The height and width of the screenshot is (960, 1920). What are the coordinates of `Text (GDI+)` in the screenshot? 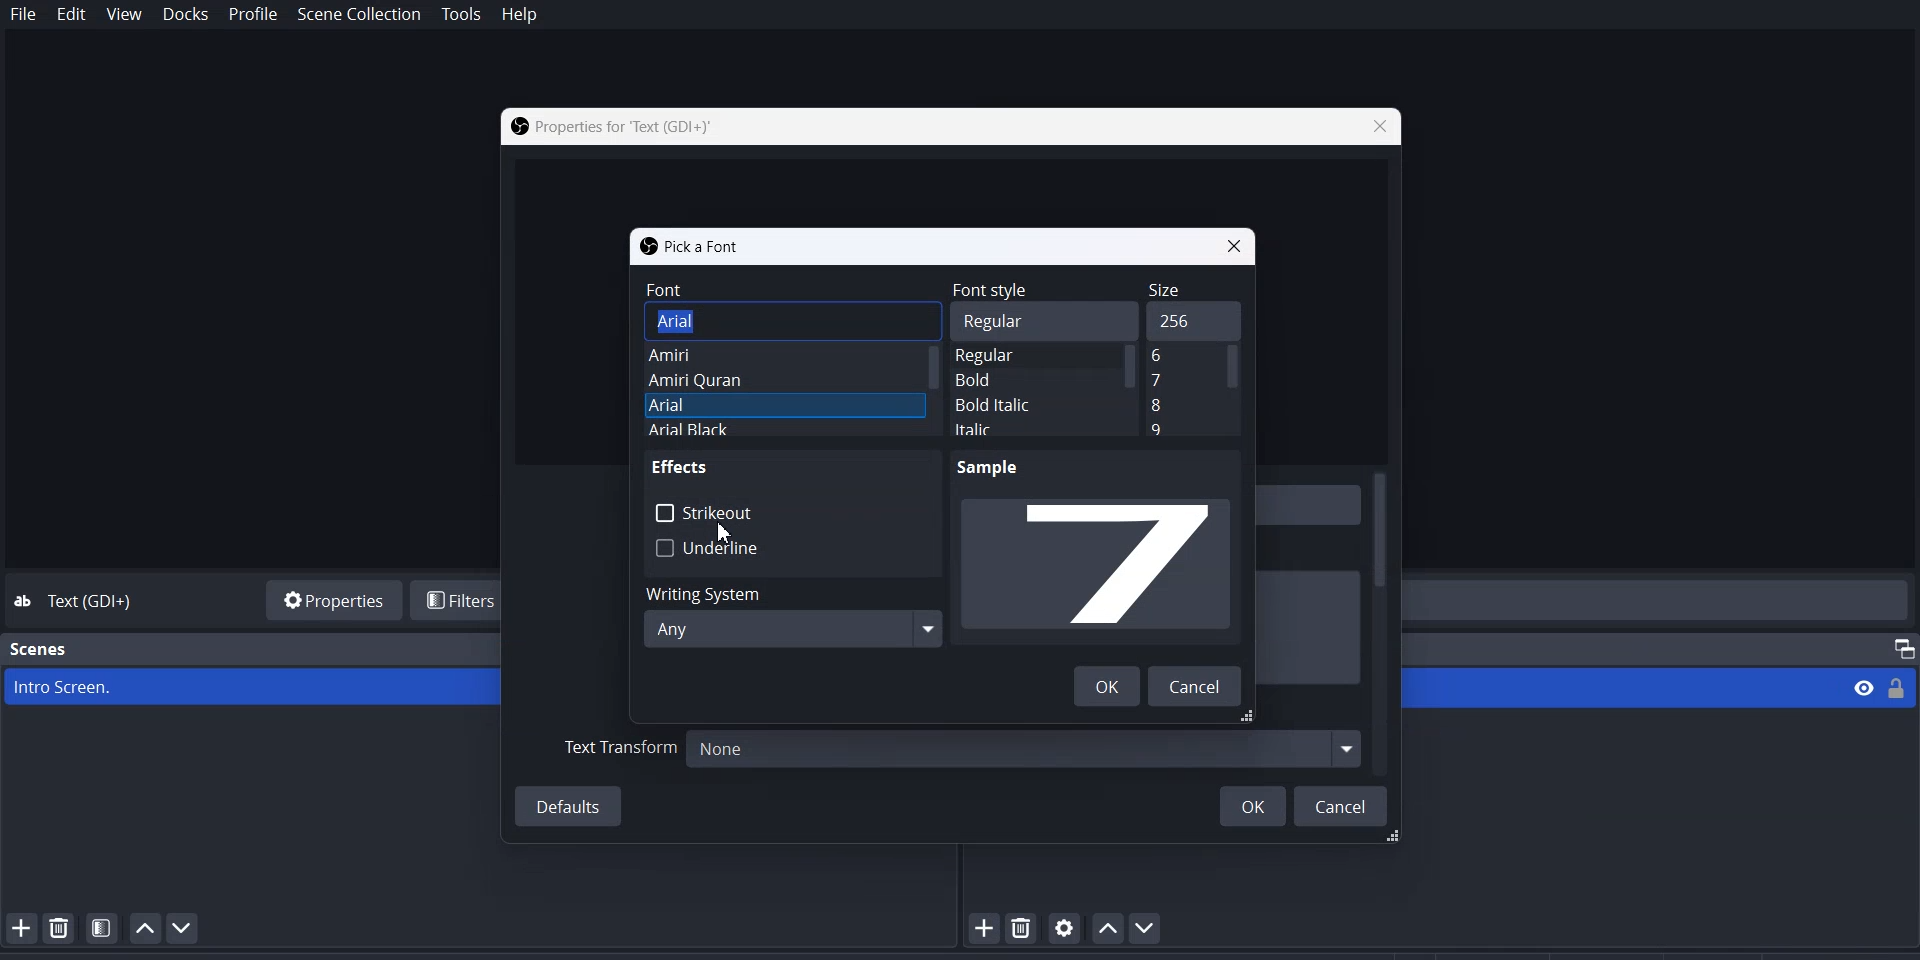 It's located at (96, 602).